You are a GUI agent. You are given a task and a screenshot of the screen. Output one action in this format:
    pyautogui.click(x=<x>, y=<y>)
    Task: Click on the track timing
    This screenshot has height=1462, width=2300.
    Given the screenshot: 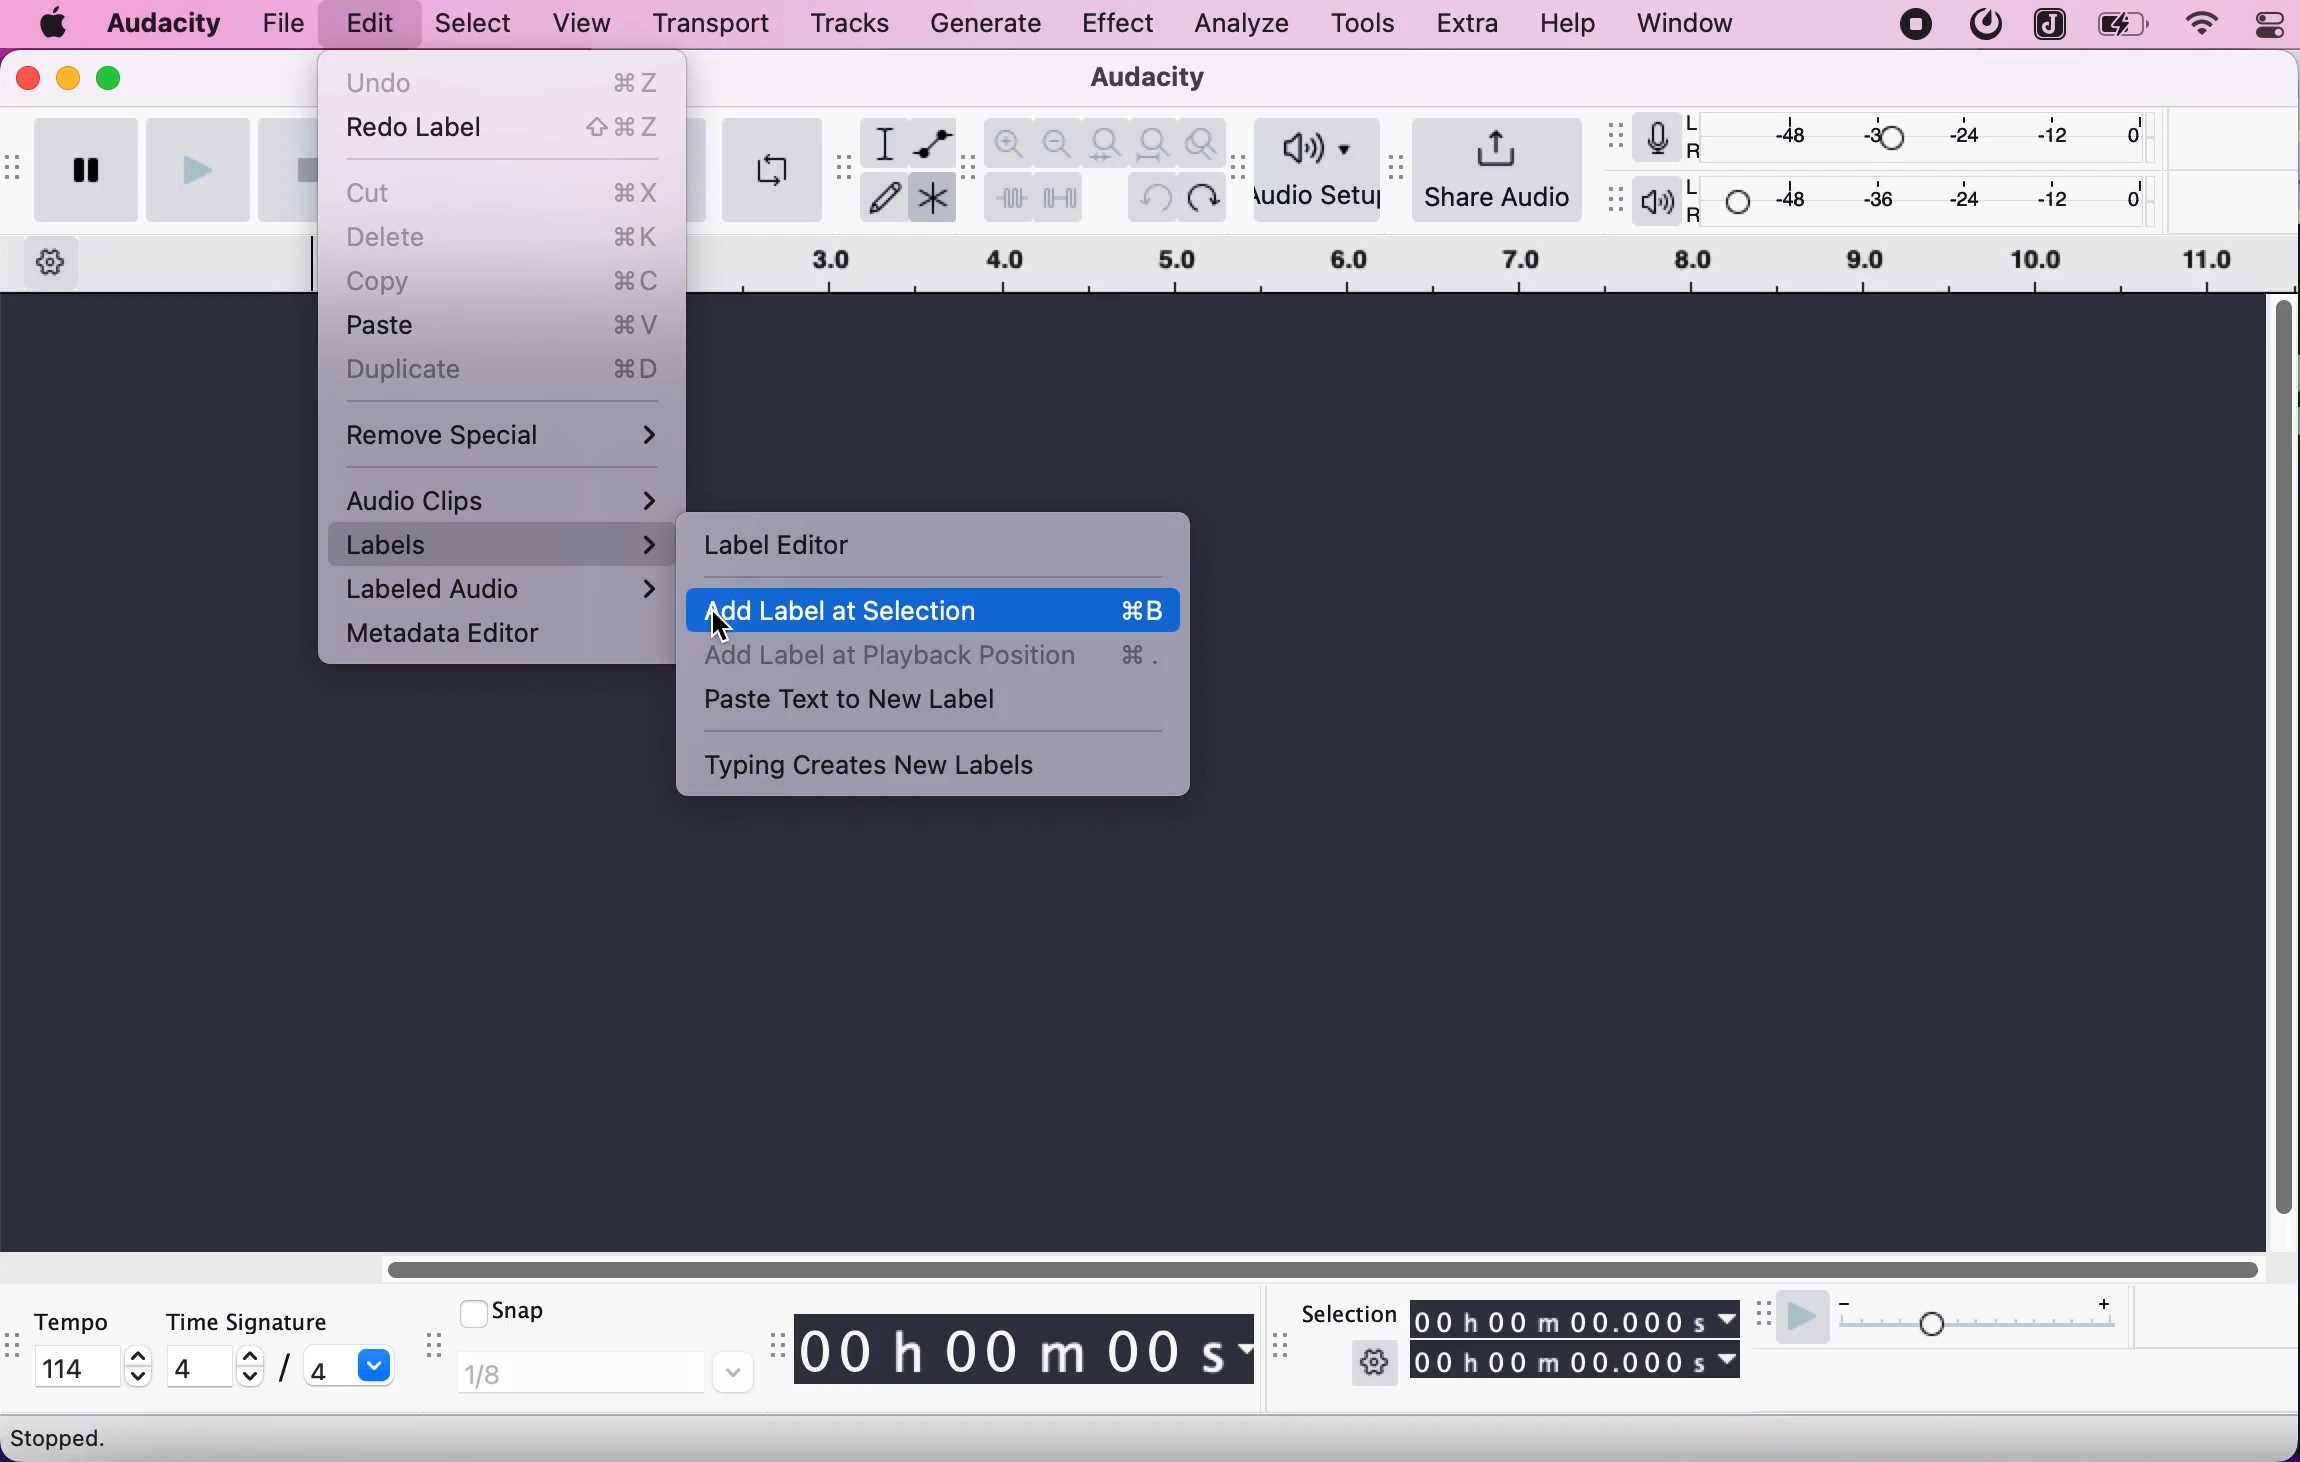 What is the action you would take?
    pyautogui.click(x=1578, y=1315)
    